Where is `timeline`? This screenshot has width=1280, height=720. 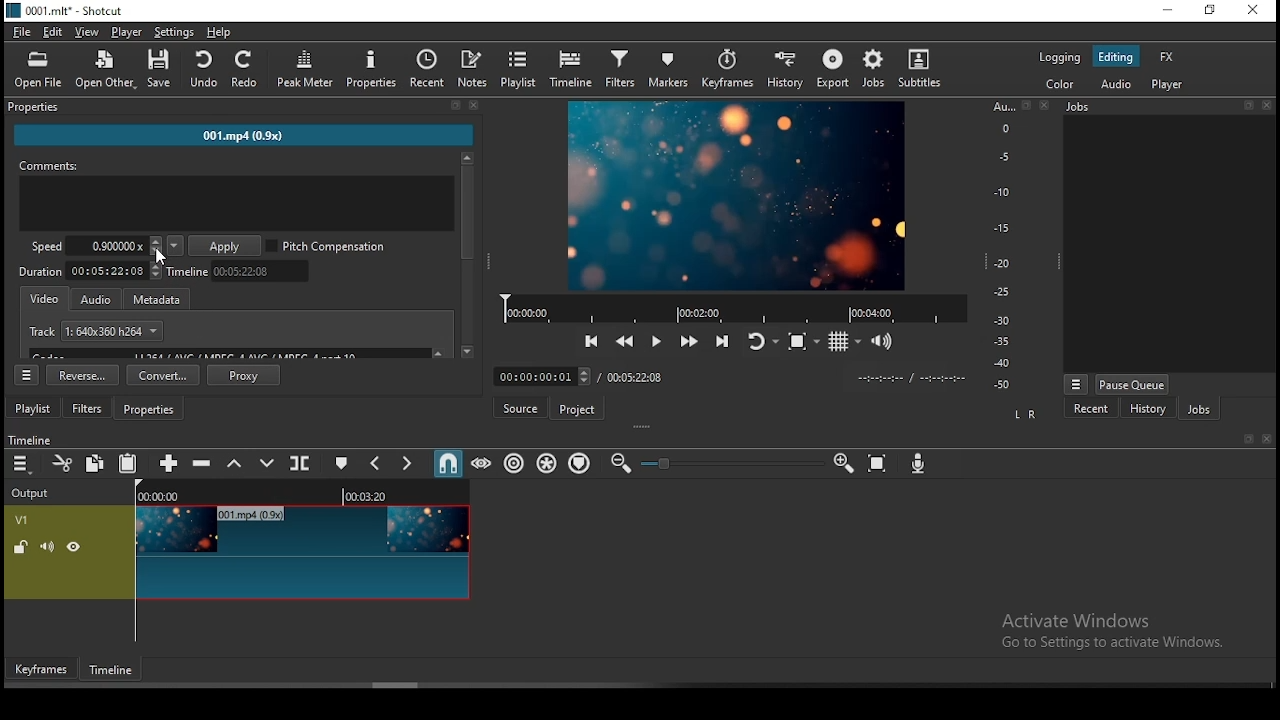 timeline is located at coordinates (575, 70).